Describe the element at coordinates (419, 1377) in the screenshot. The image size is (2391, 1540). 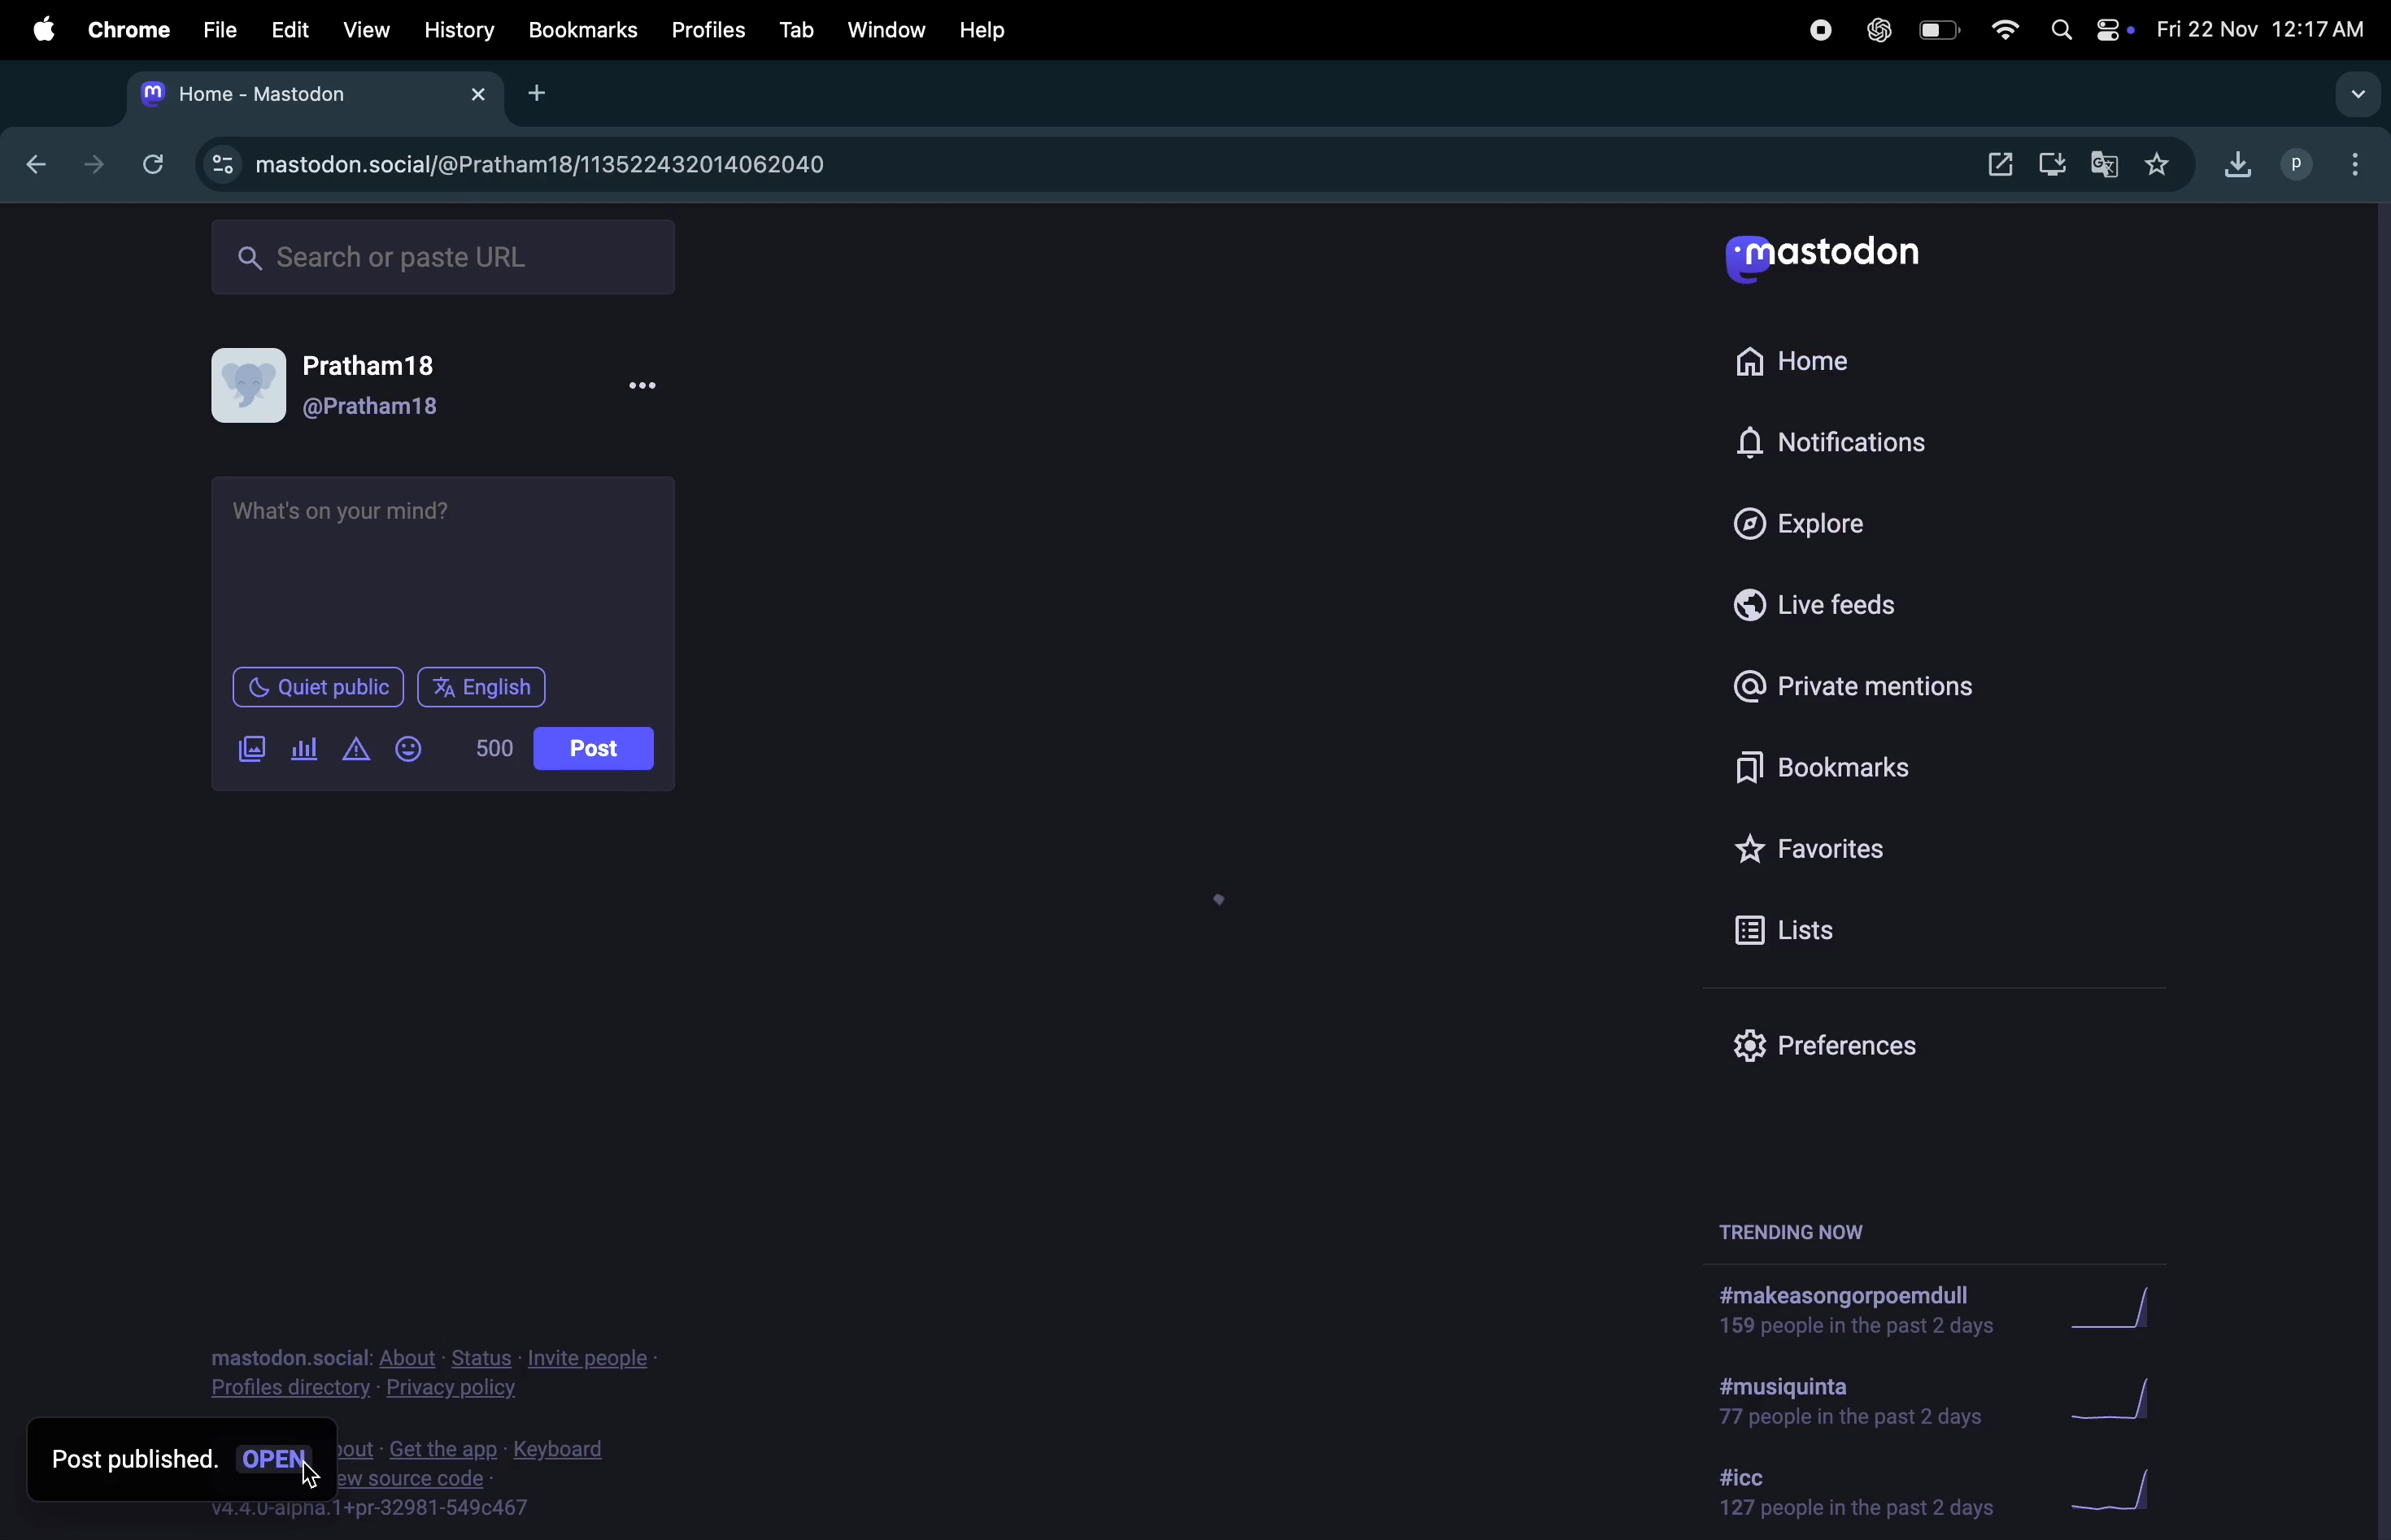
I see `privacy policy` at that location.